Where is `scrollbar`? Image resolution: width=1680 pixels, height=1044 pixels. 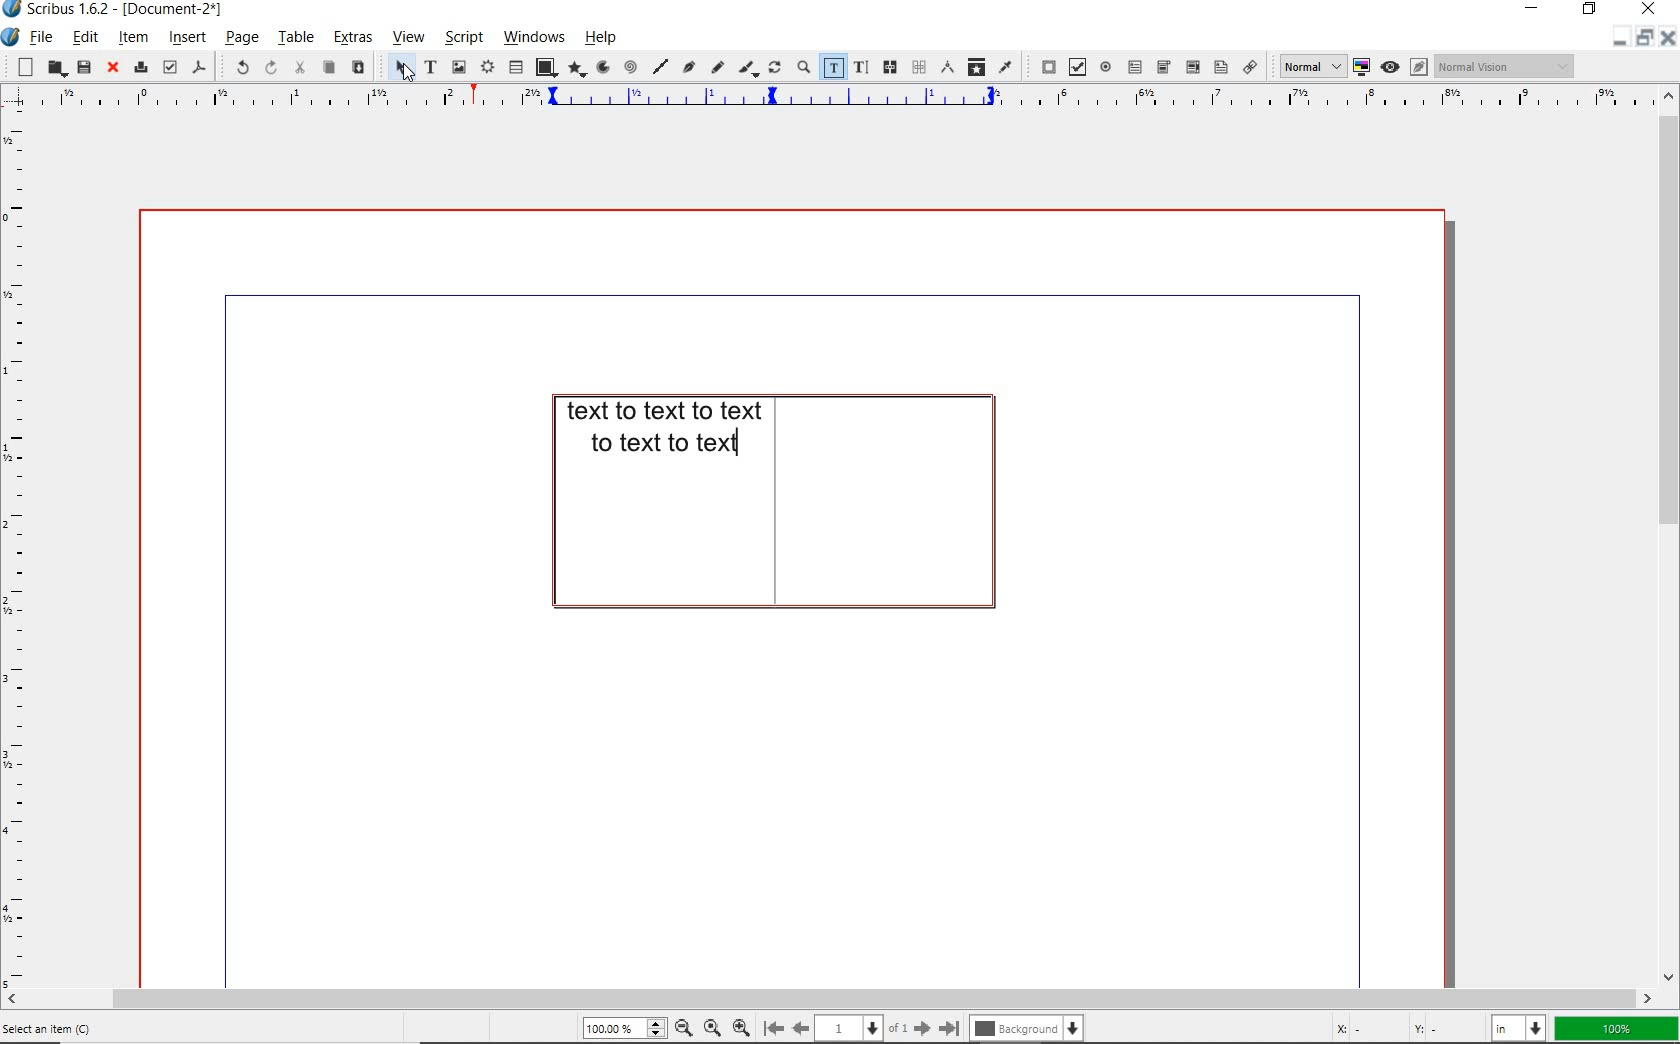 scrollbar is located at coordinates (828, 999).